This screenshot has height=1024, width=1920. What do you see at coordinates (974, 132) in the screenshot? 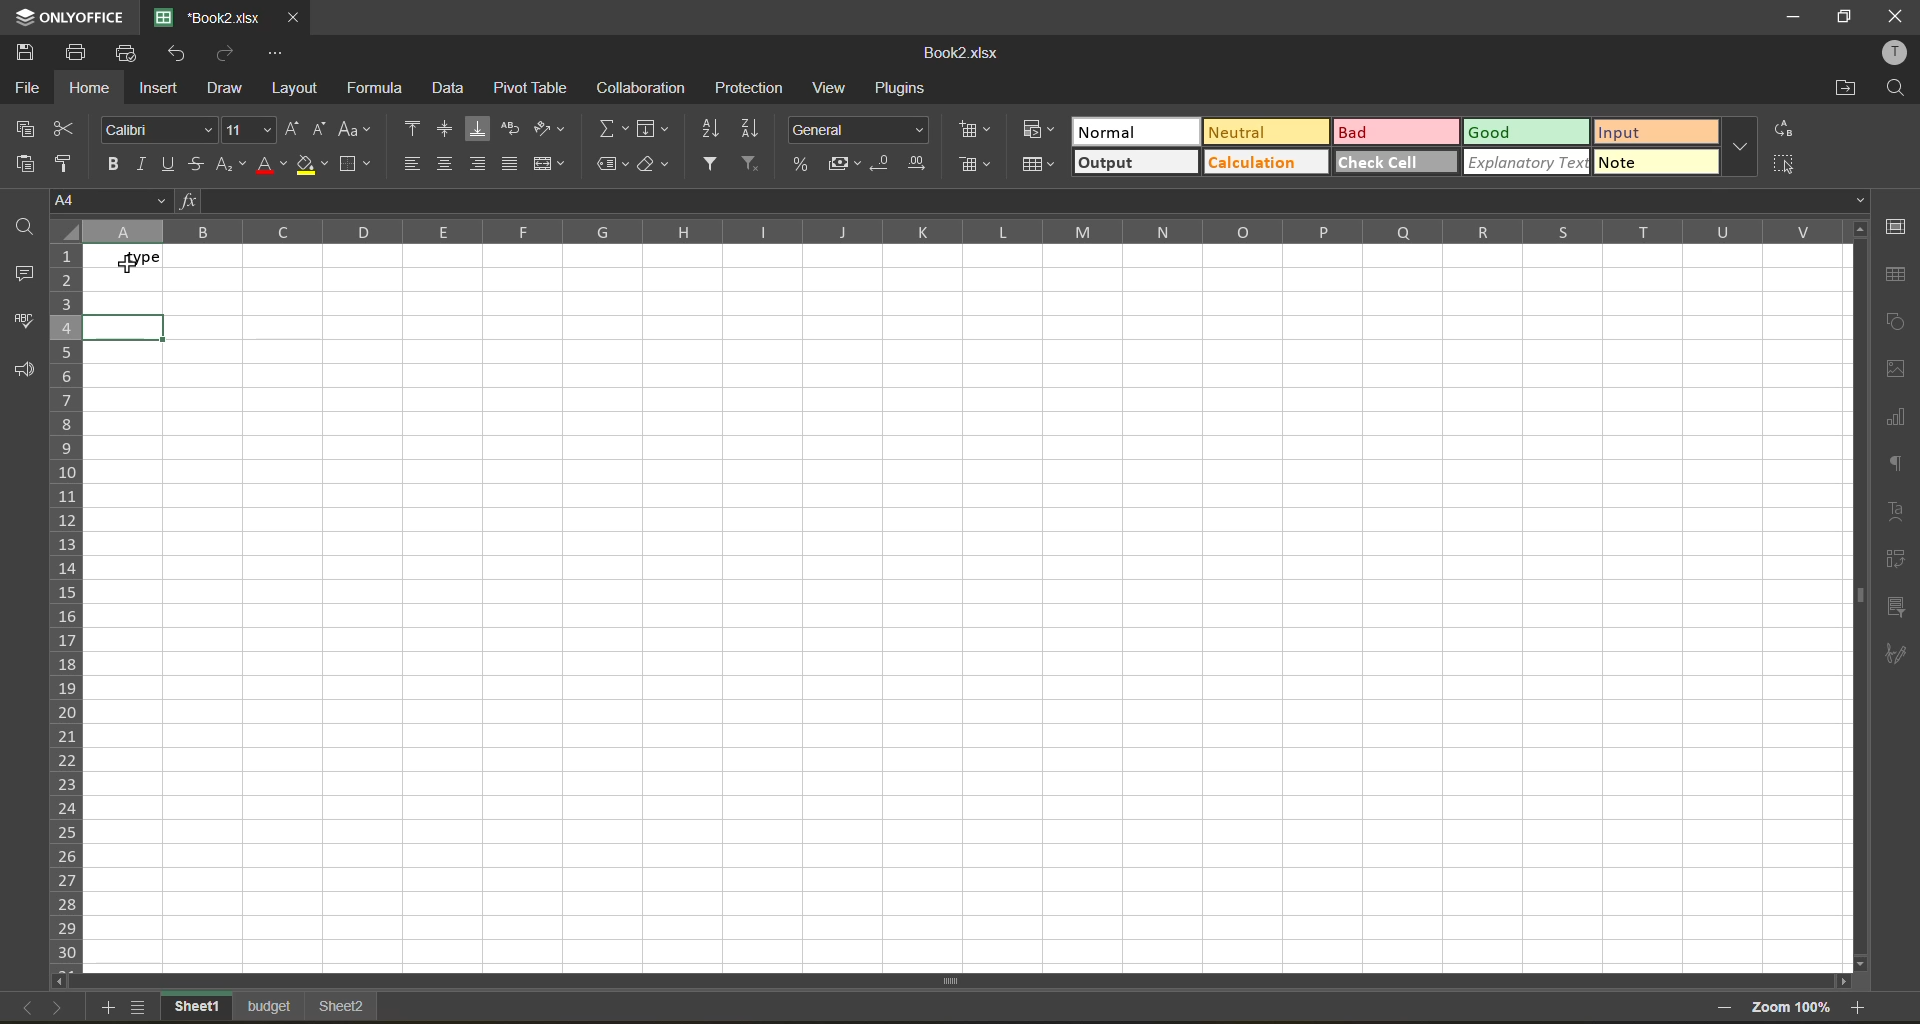
I see `insert cells` at bounding box center [974, 132].